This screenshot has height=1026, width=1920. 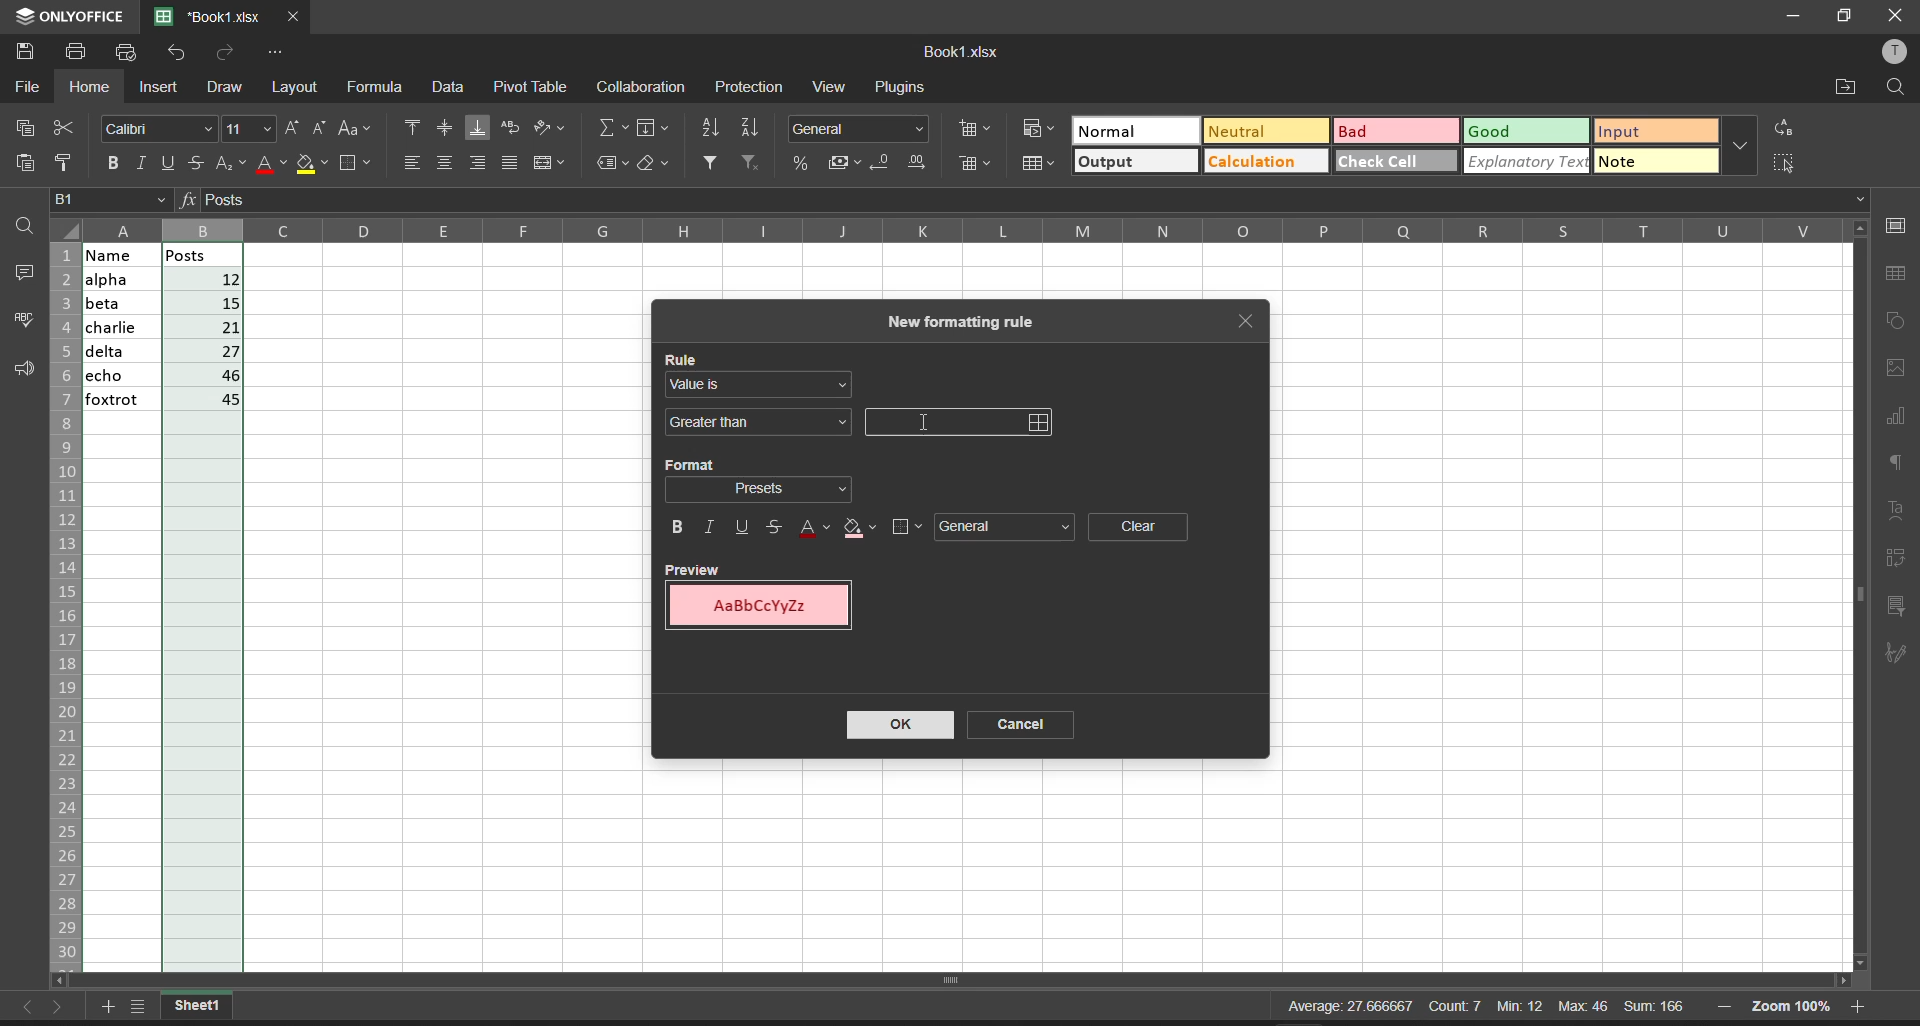 I want to click on input field for the value, so click(x=961, y=421).